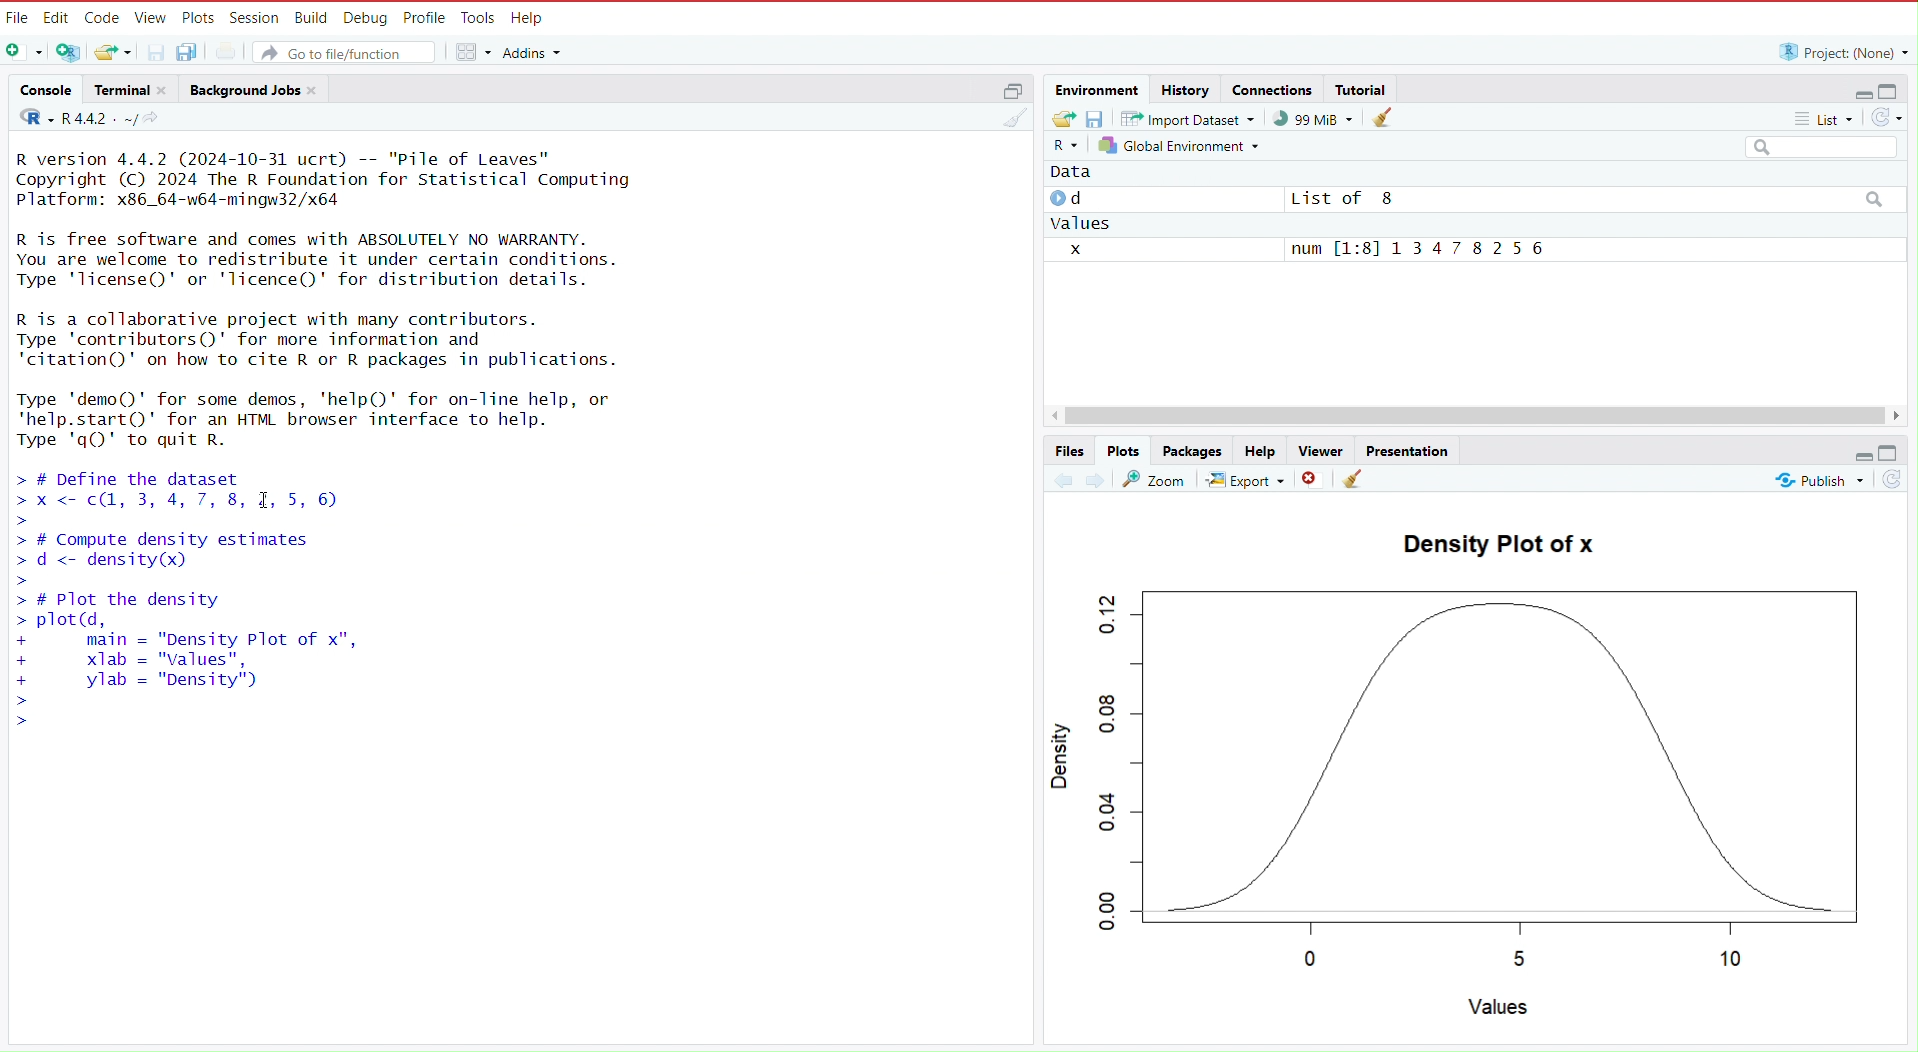 The width and height of the screenshot is (1918, 1052). I want to click on debug, so click(364, 15).